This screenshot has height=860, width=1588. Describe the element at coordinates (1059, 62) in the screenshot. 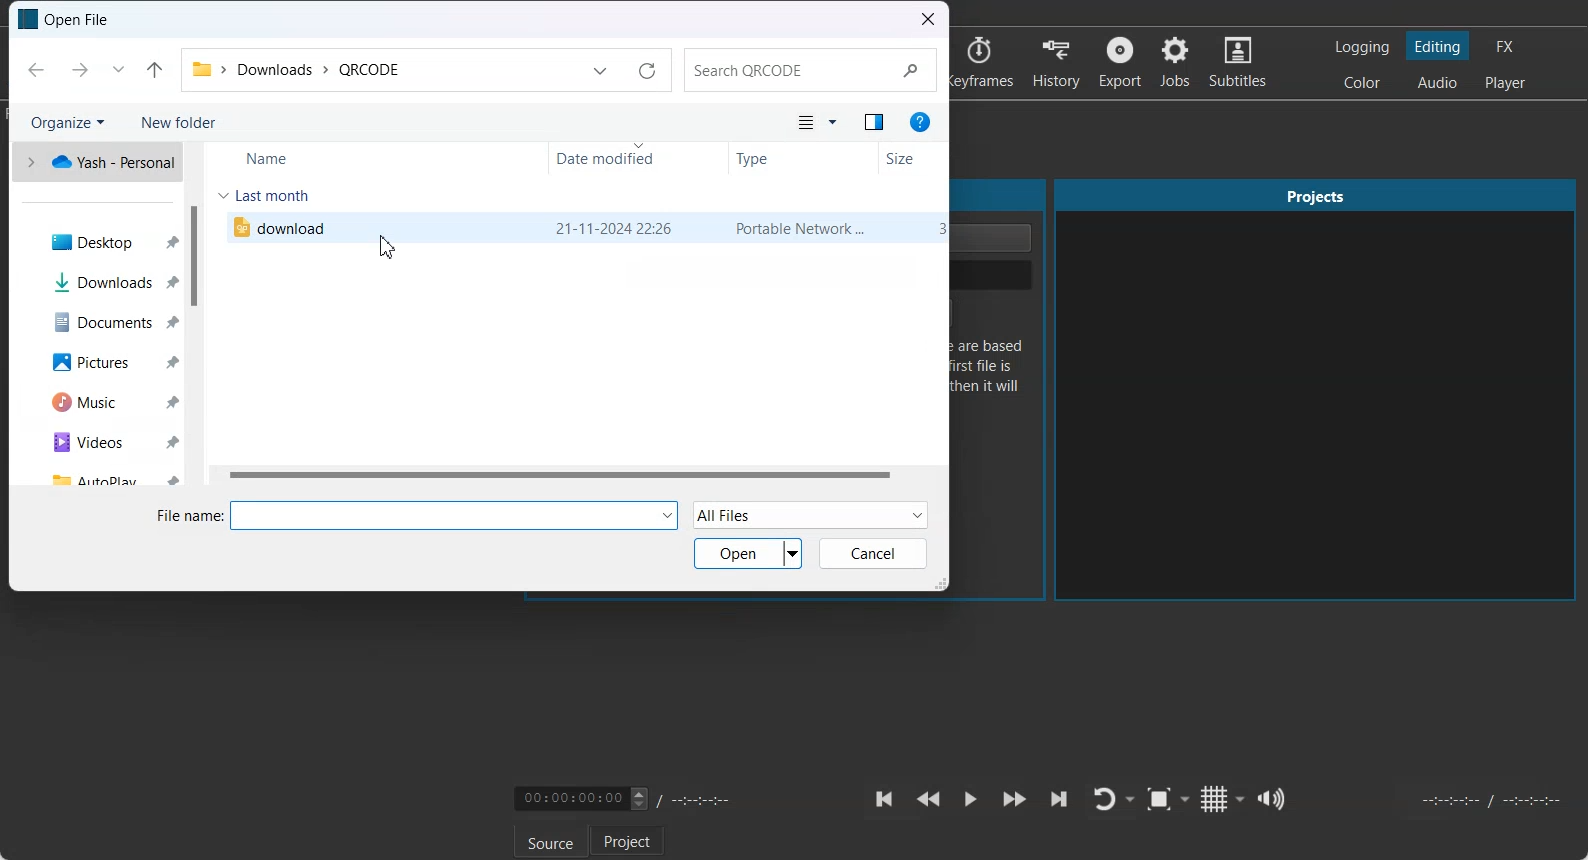

I see `History` at that location.